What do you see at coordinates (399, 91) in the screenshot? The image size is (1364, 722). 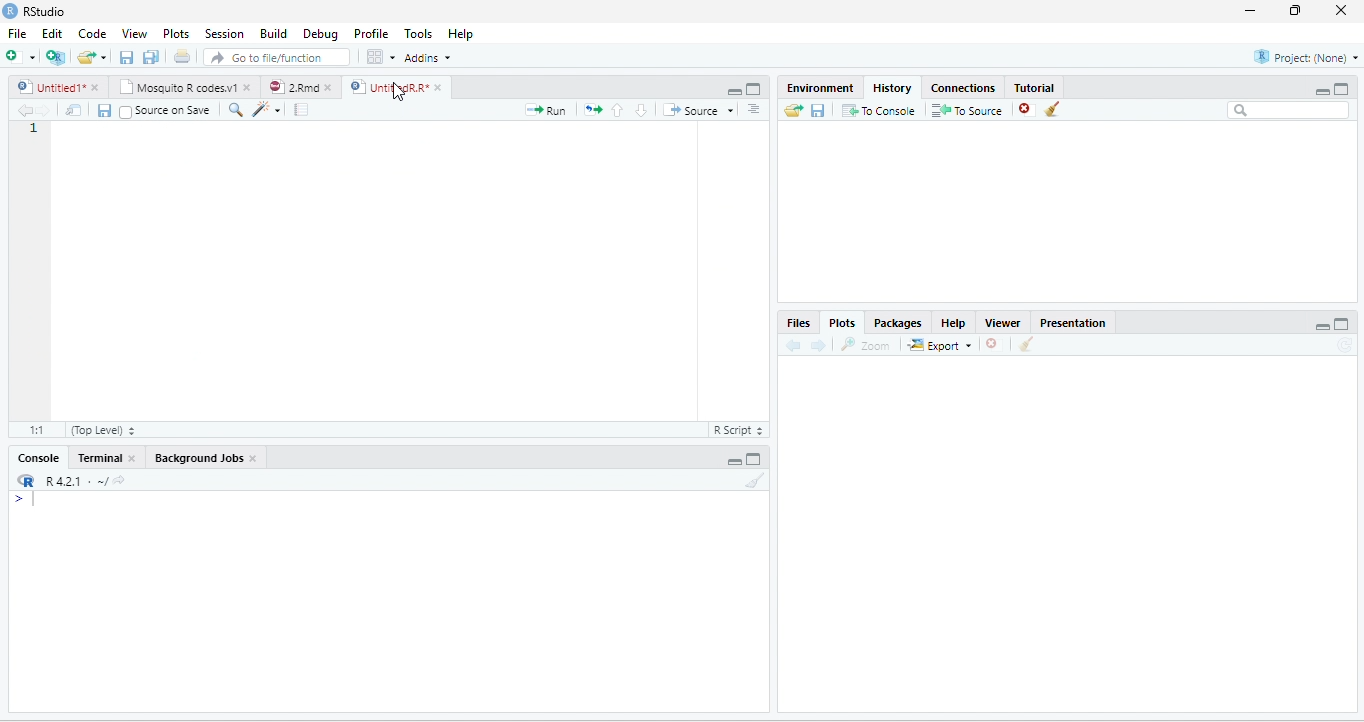 I see `cursor` at bounding box center [399, 91].